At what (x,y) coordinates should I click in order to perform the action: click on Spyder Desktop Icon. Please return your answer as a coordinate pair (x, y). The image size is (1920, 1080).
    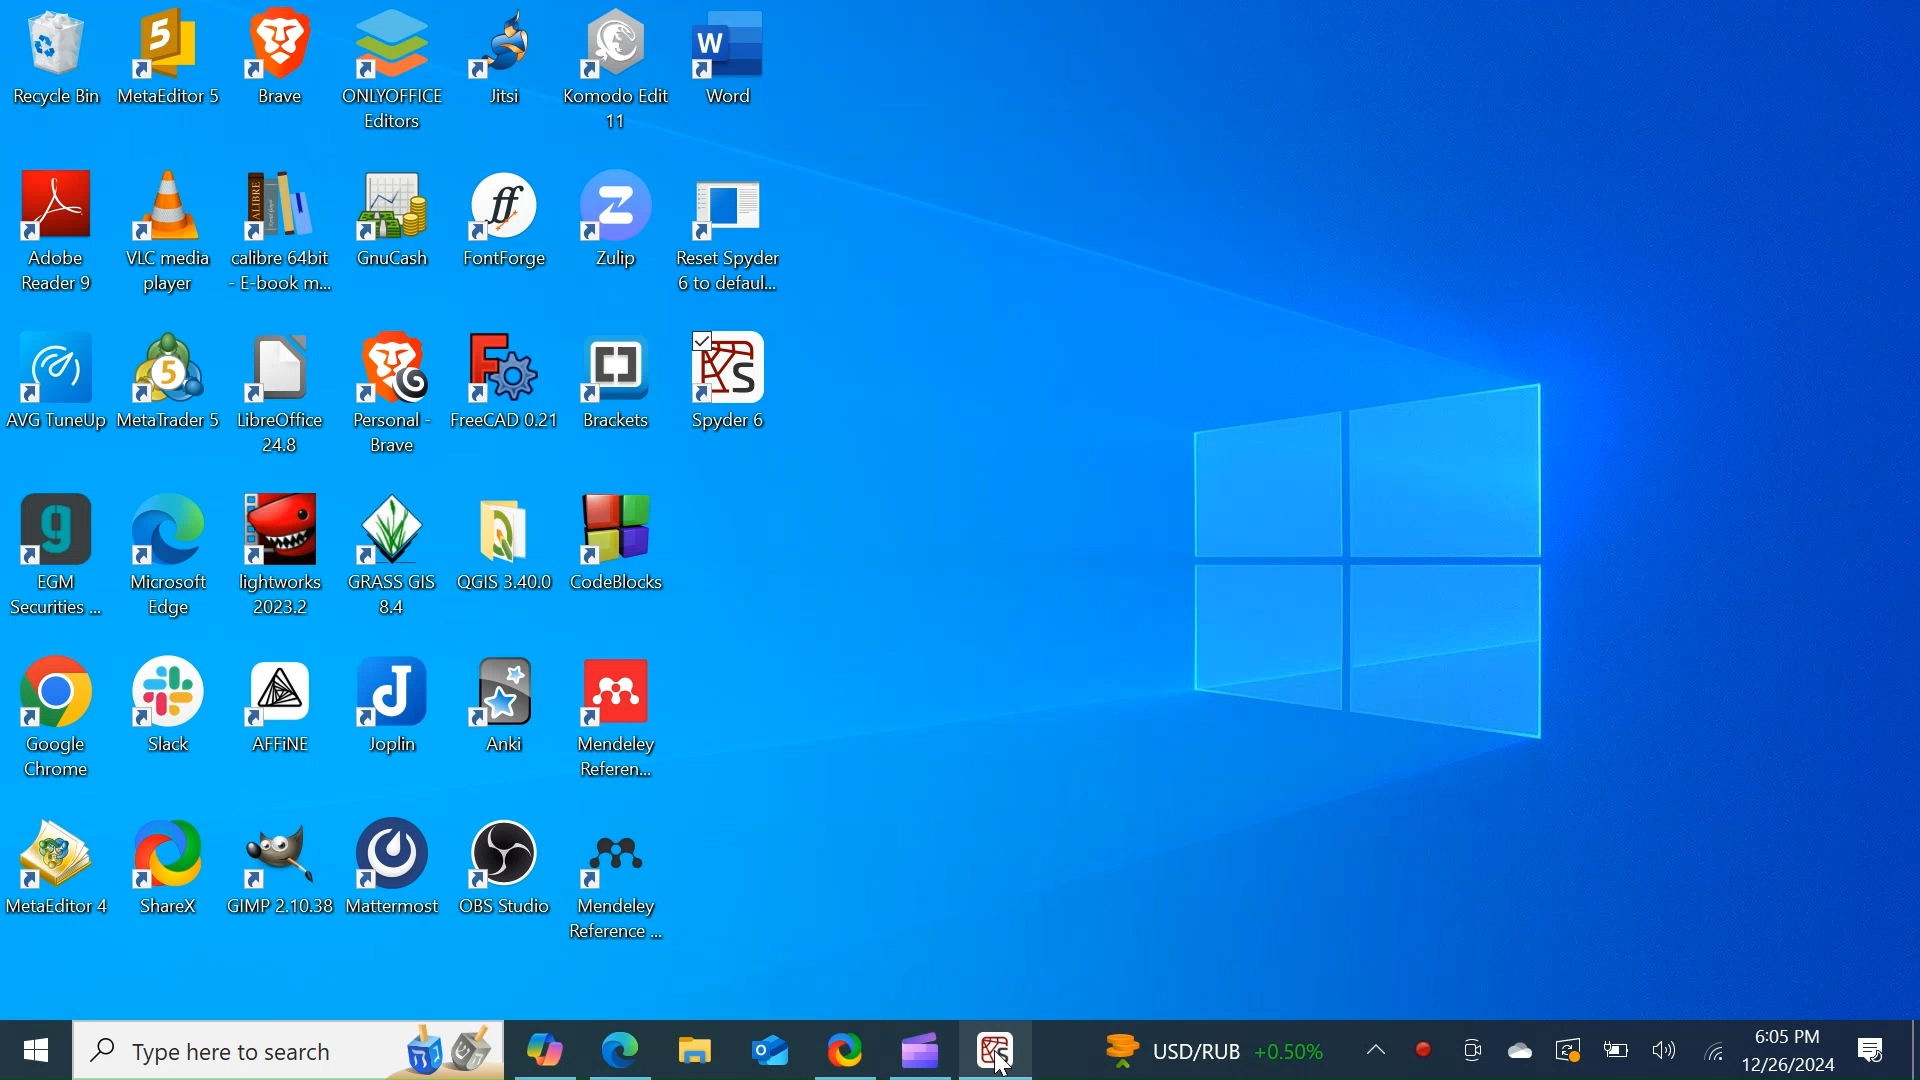
    Looking at the image, I should click on (997, 1050).